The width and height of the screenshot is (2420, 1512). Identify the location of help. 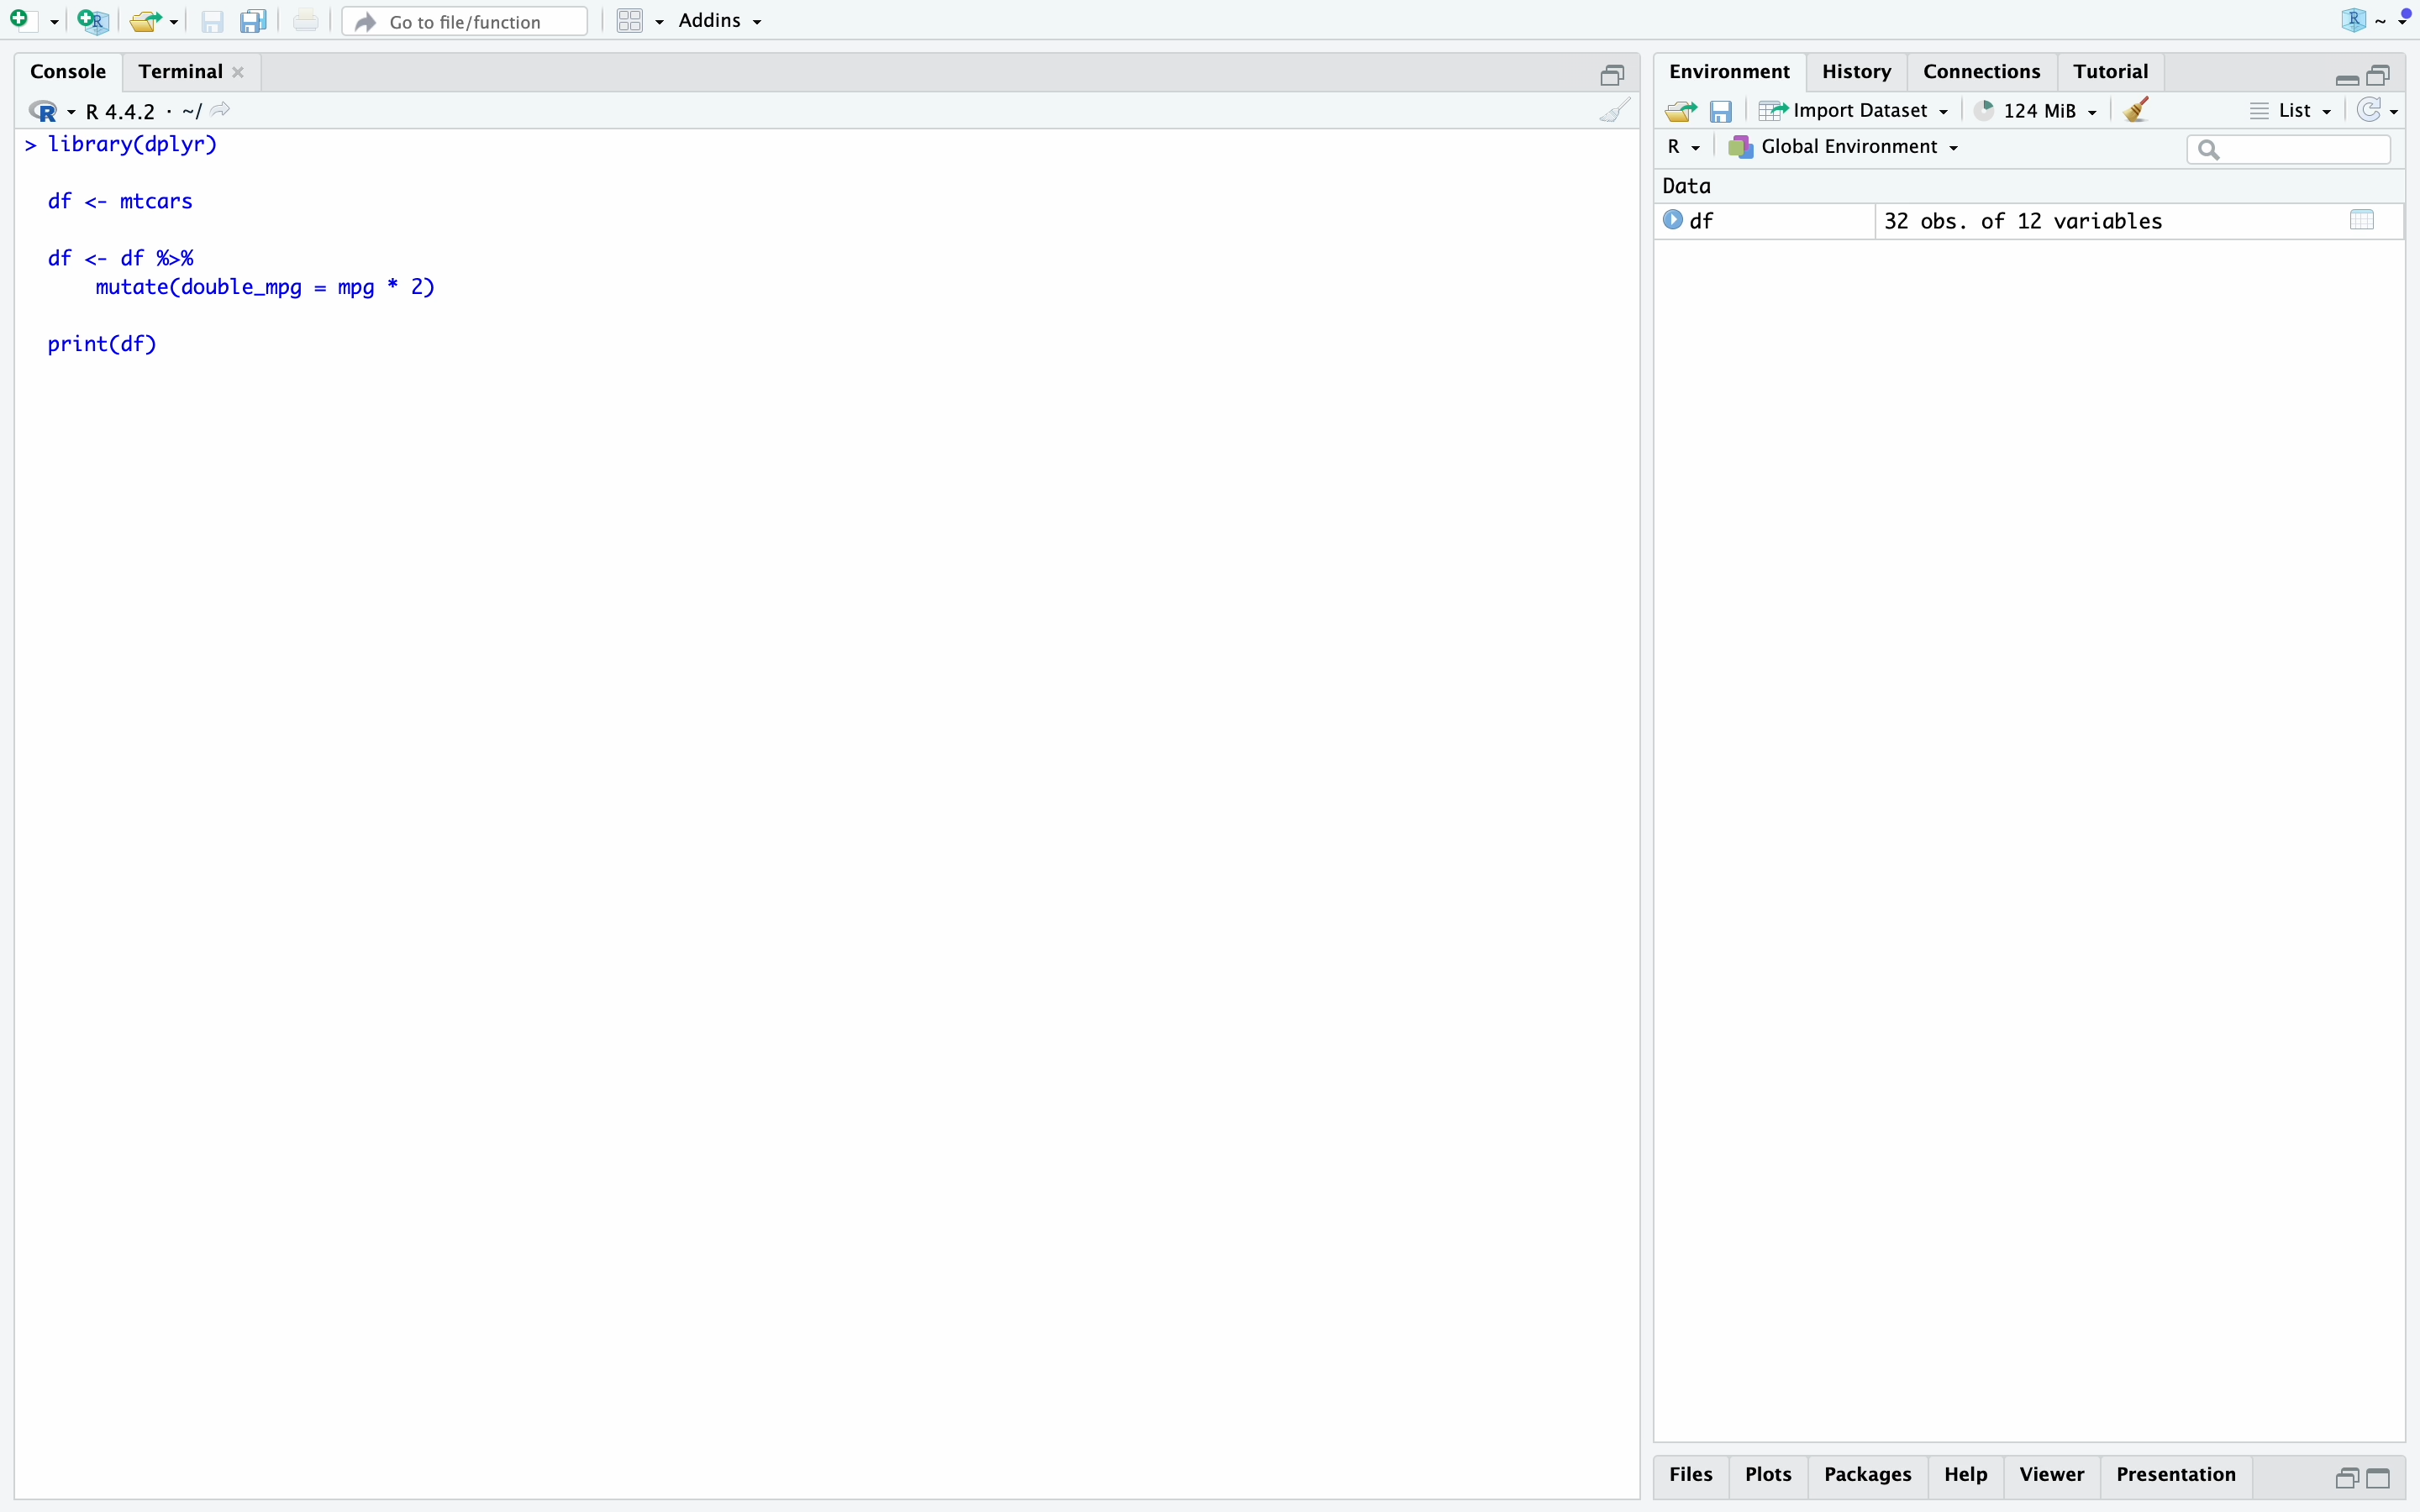
(1968, 1476).